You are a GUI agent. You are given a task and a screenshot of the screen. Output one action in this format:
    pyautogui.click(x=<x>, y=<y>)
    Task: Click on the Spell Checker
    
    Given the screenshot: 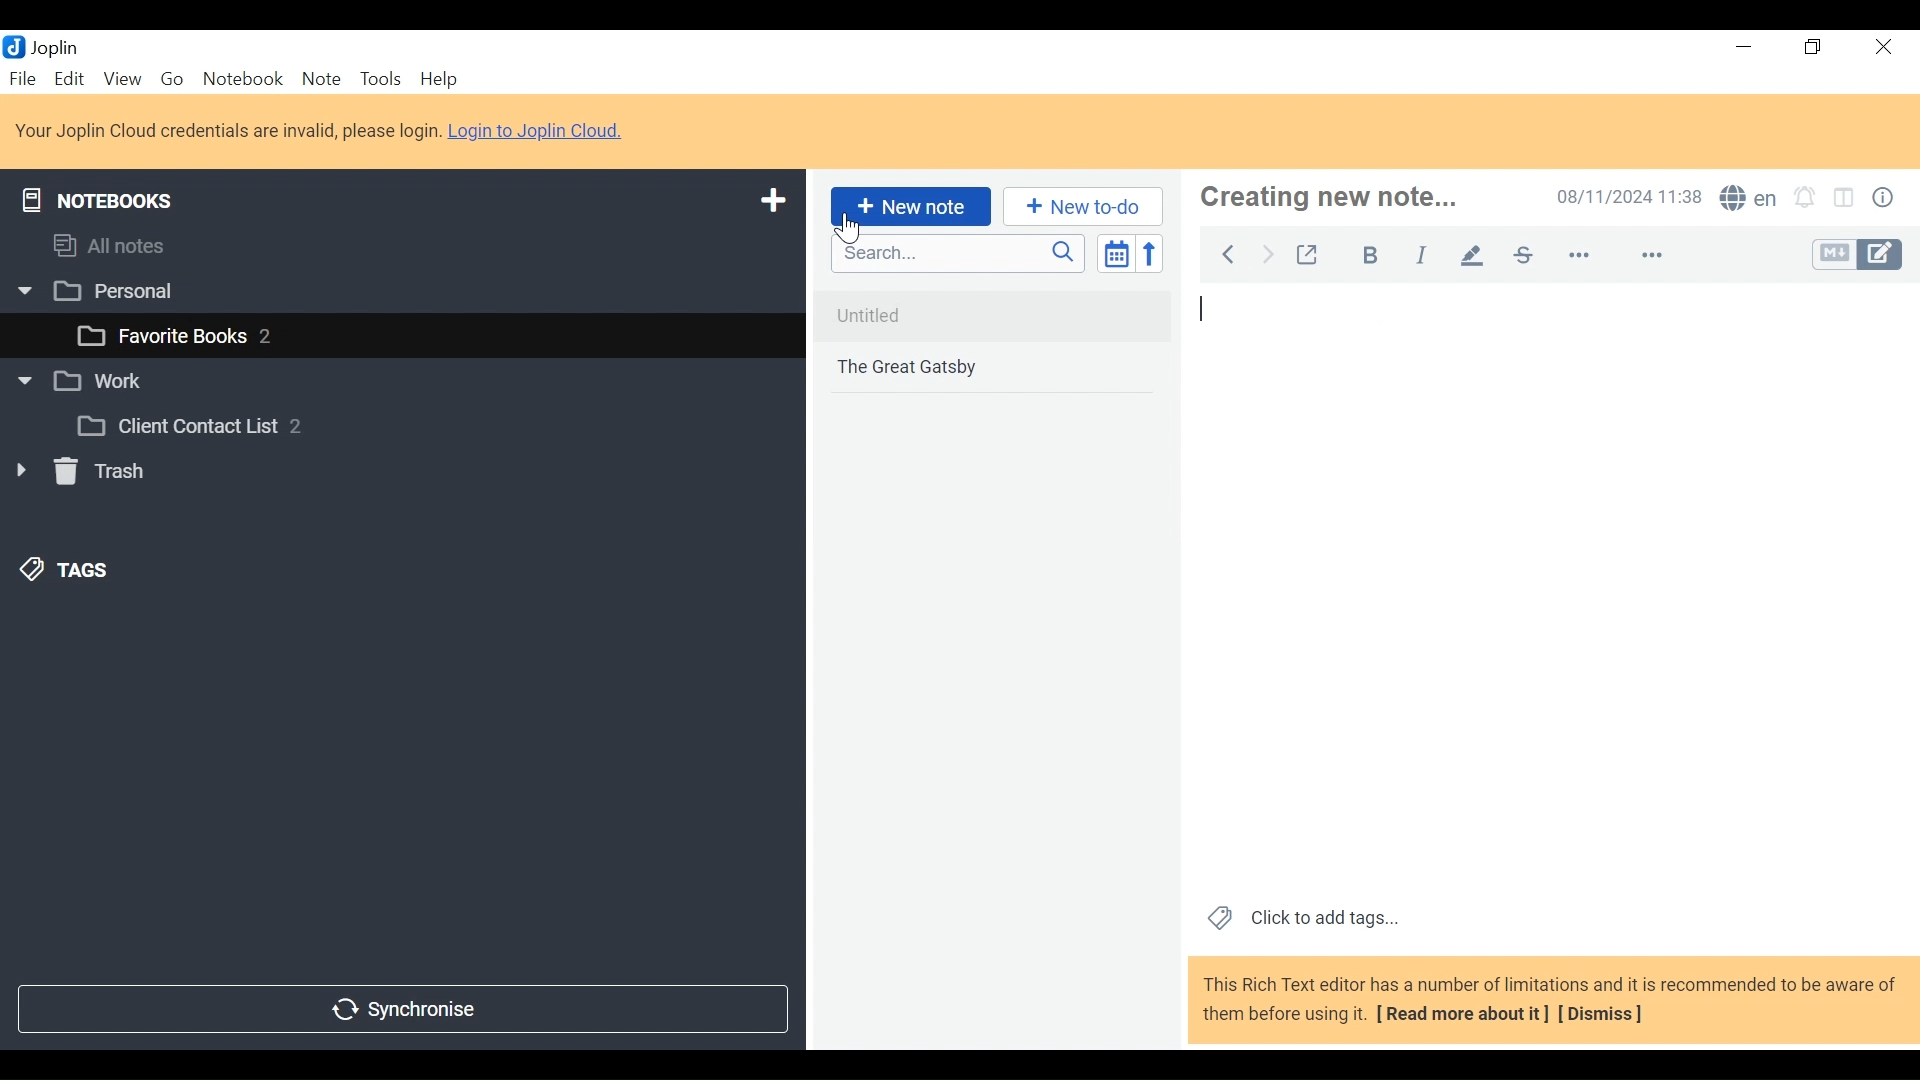 What is the action you would take?
    pyautogui.click(x=1748, y=201)
    